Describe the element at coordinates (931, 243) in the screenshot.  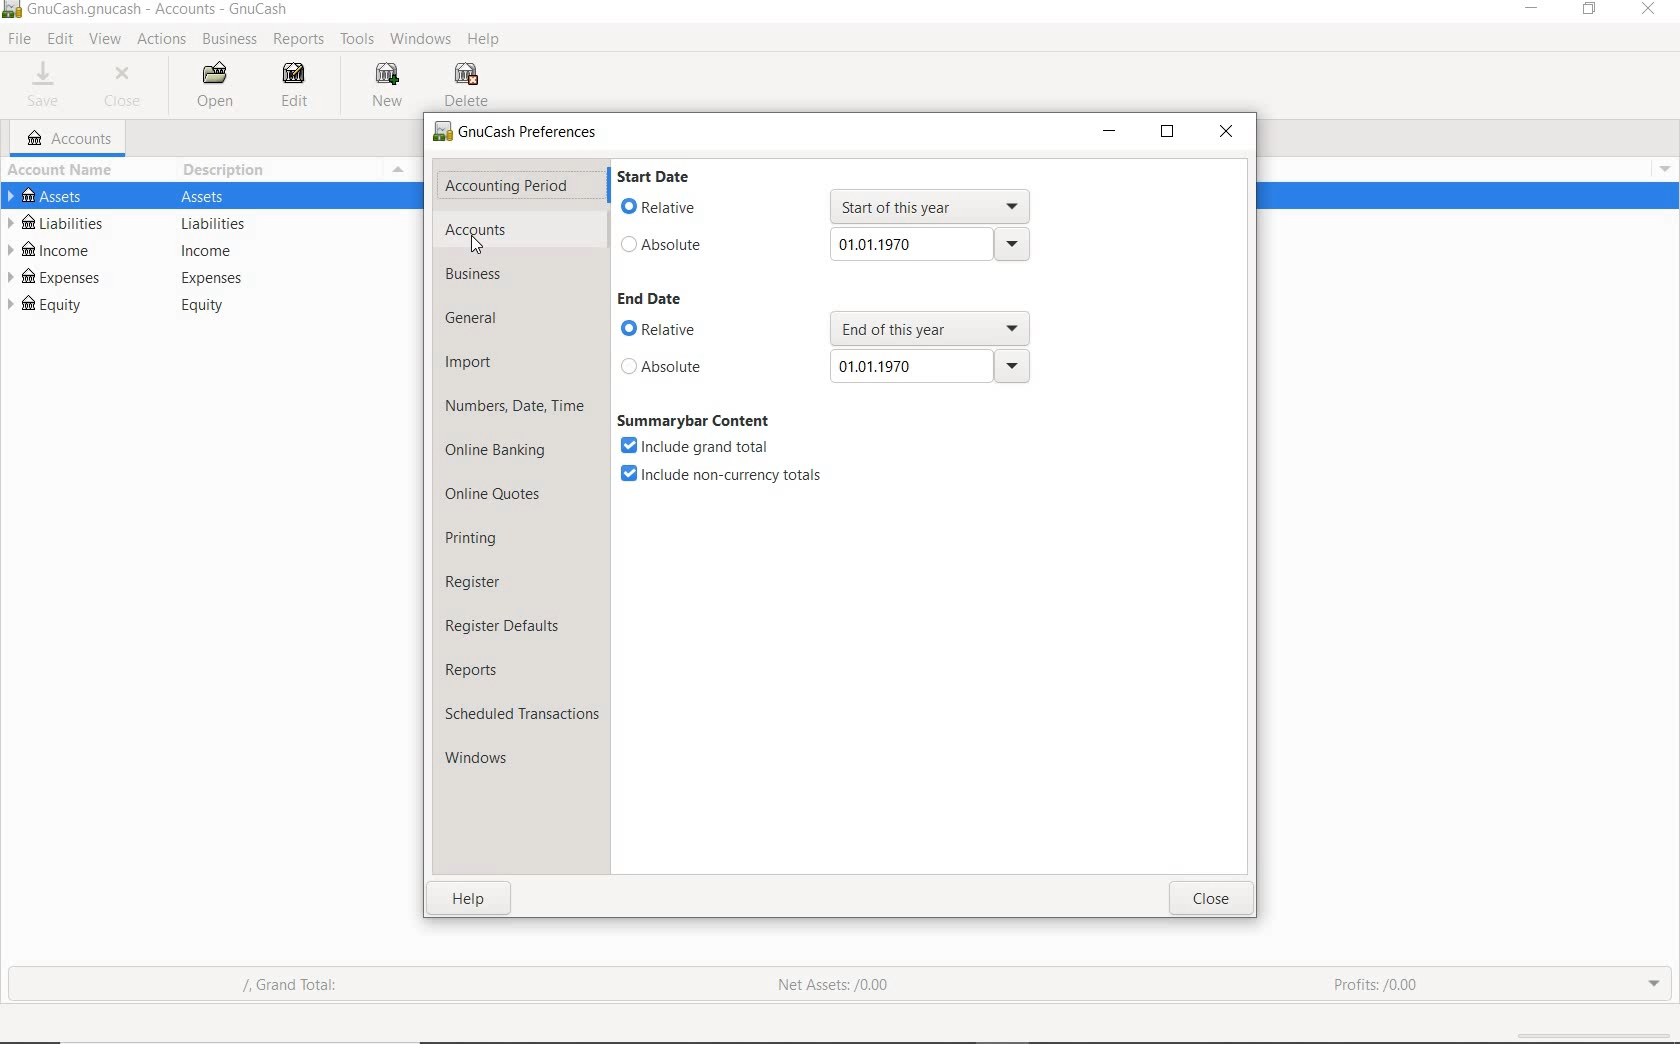
I see `` at that location.